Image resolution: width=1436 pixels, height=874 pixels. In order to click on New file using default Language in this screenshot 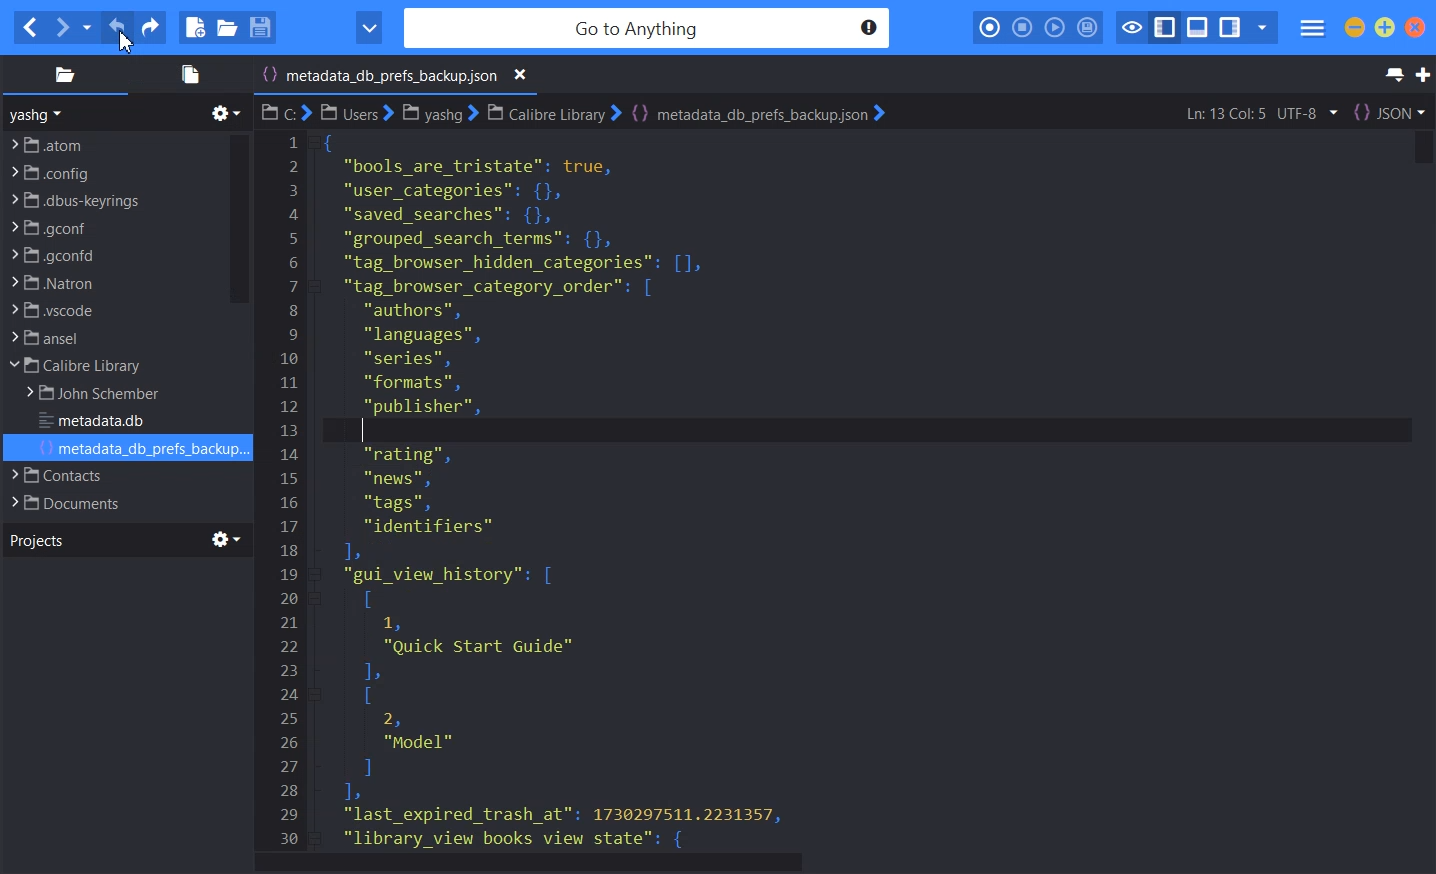, I will do `click(195, 28)`.